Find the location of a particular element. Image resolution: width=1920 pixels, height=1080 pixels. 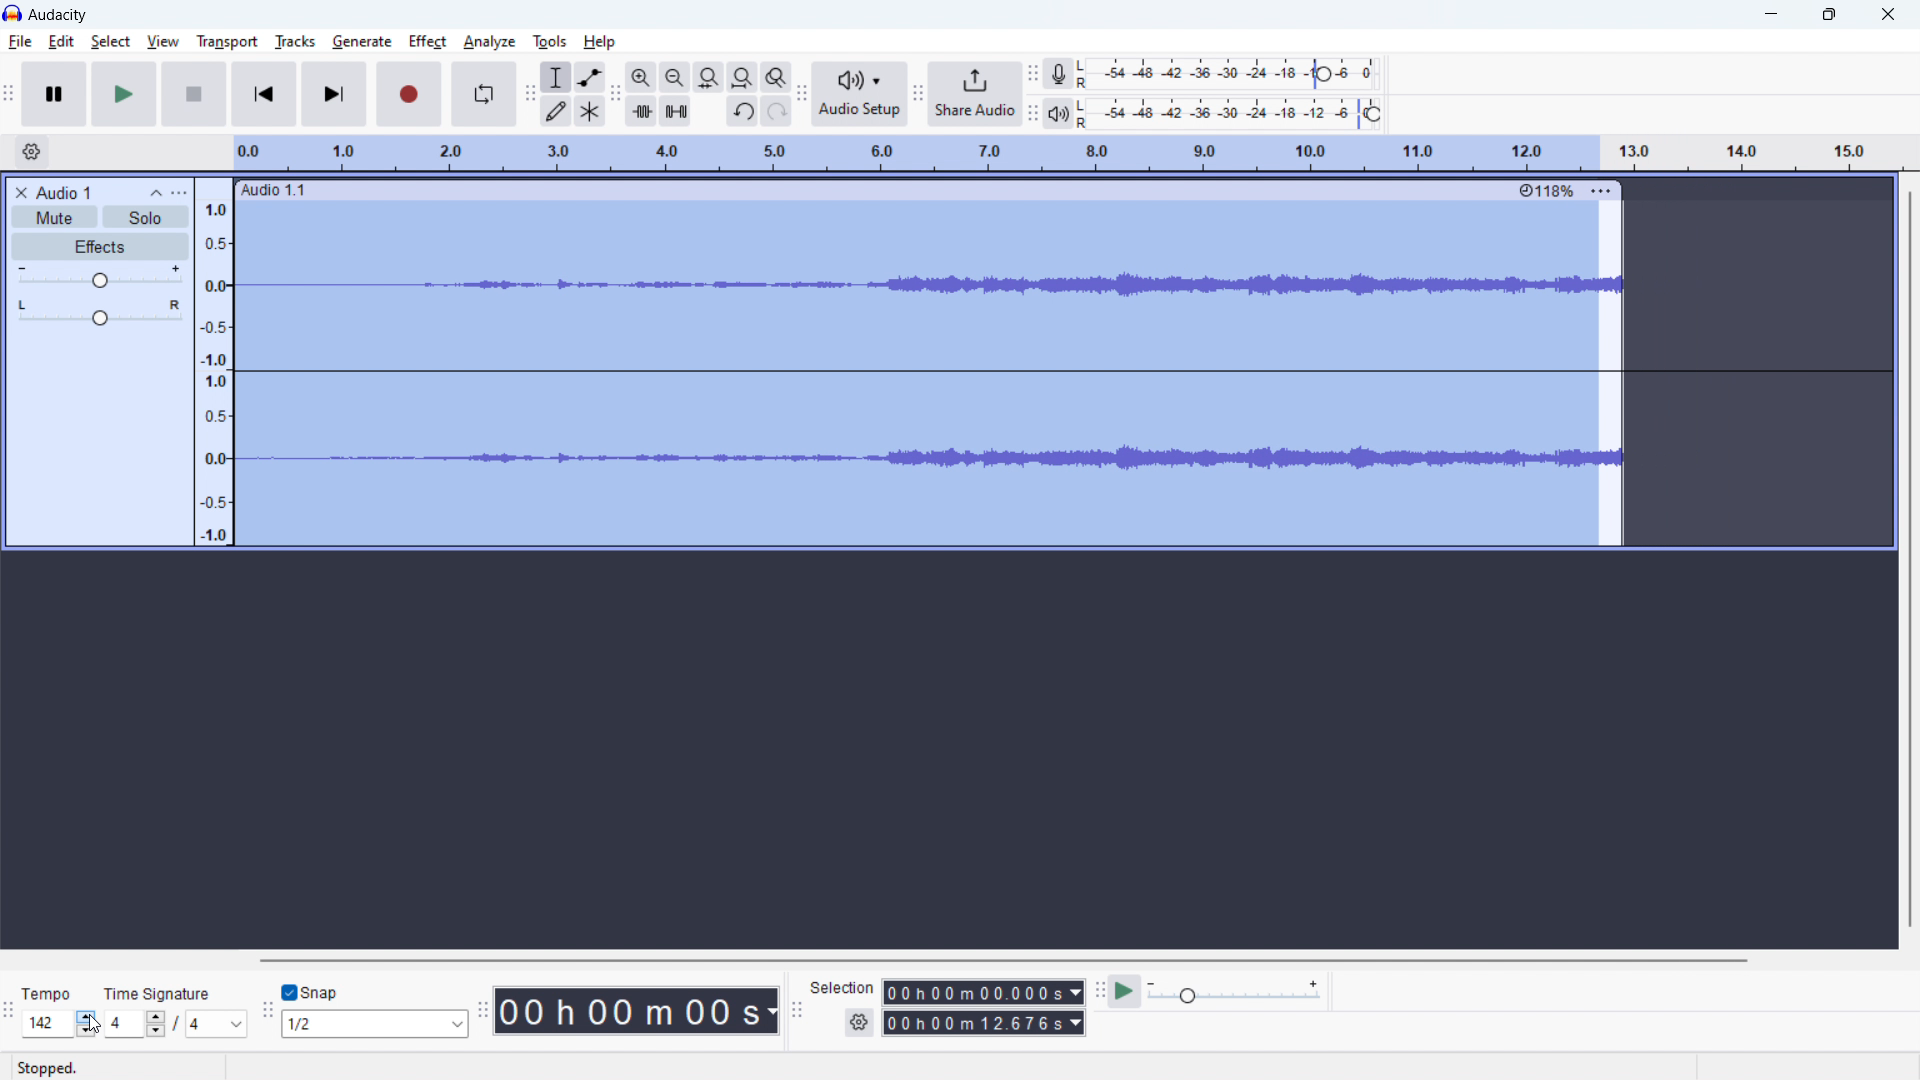

multi tool is located at coordinates (591, 110).